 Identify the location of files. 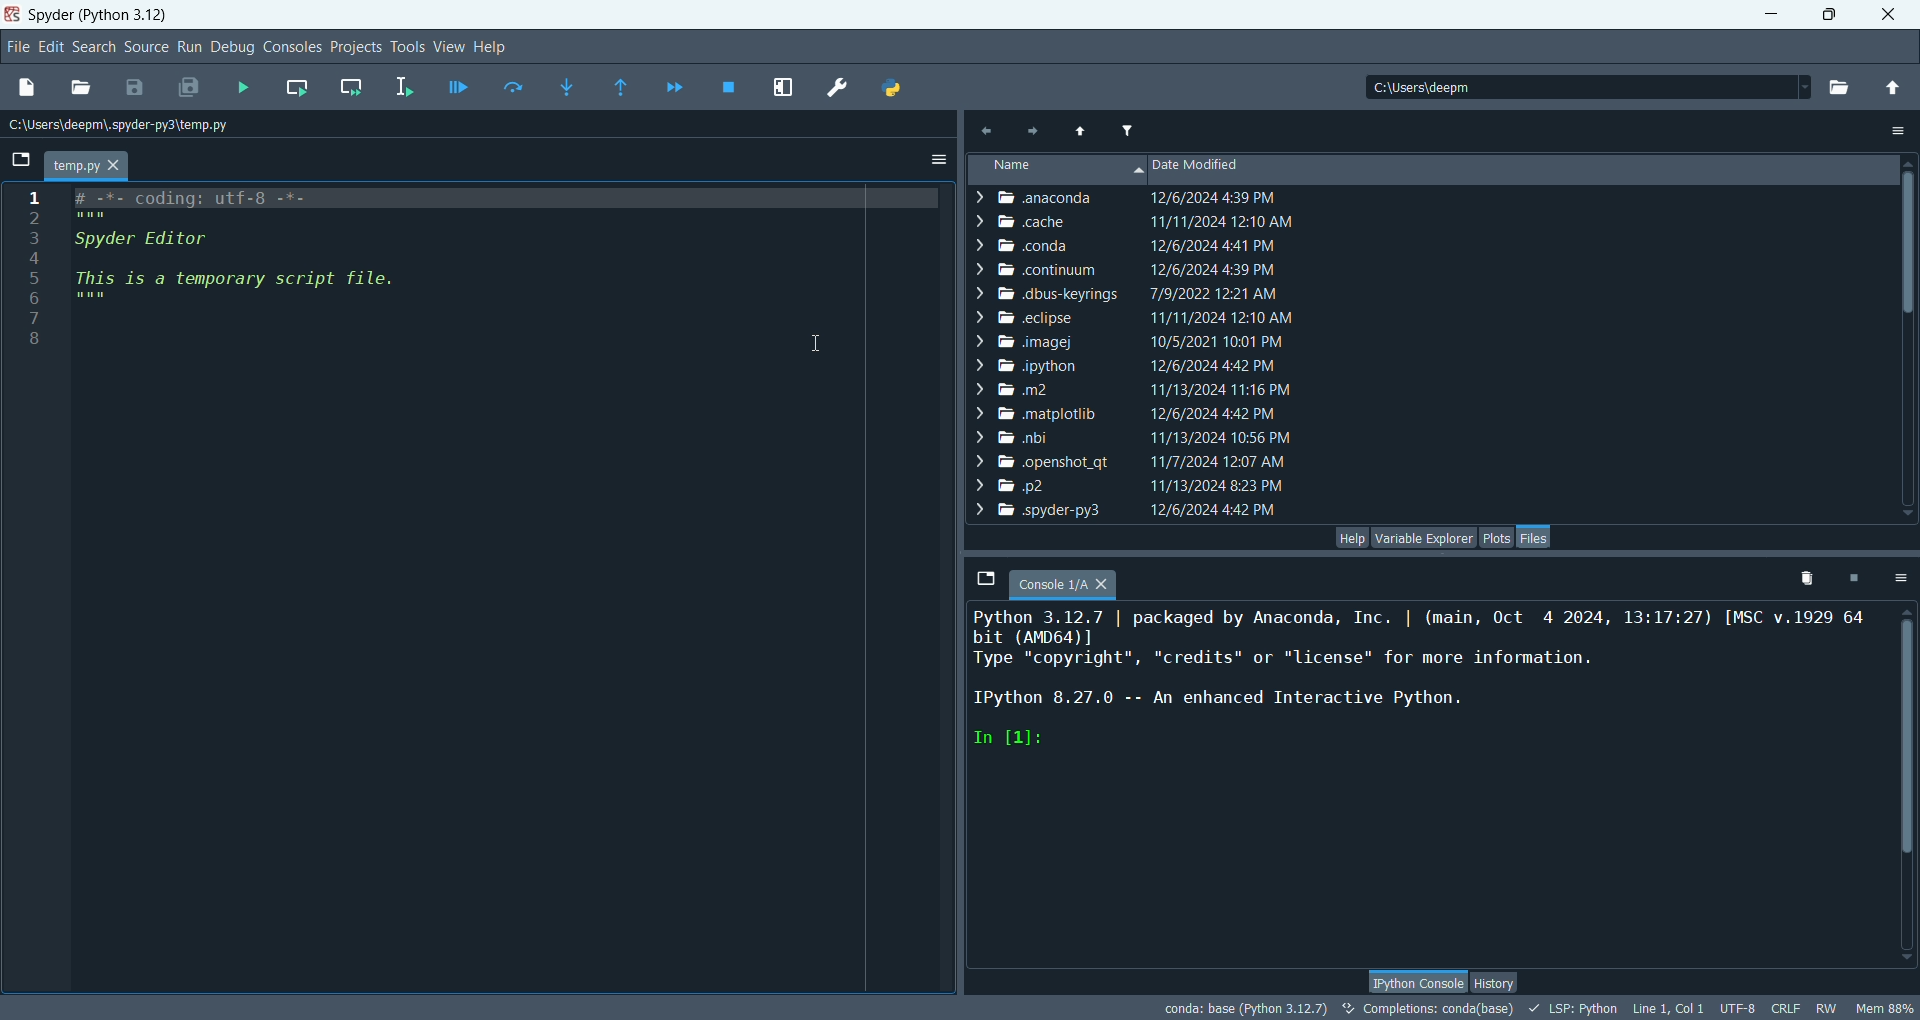
(1538, 537).